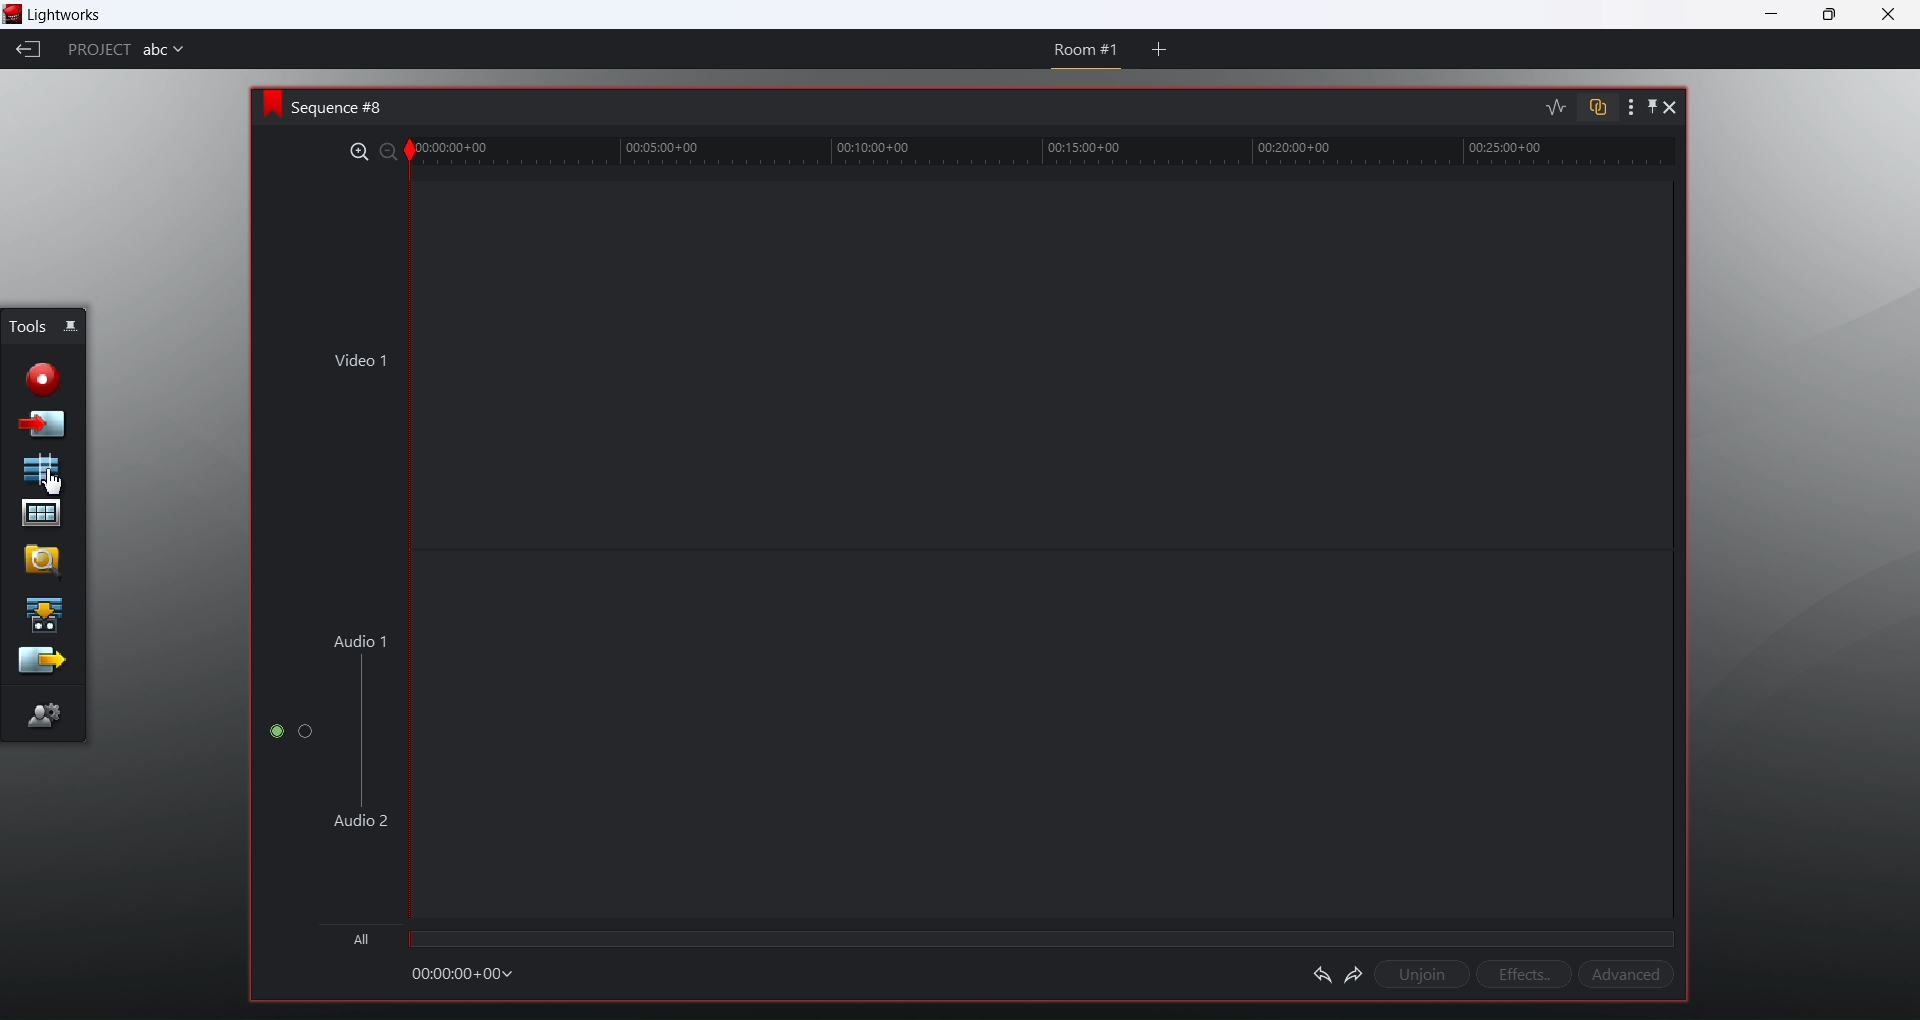 This screenshot has height=1020, width=1920. What do you see at coordinates (1647, 108) in the screenshot?
I see `pin` at bounding box center [1647, 108].